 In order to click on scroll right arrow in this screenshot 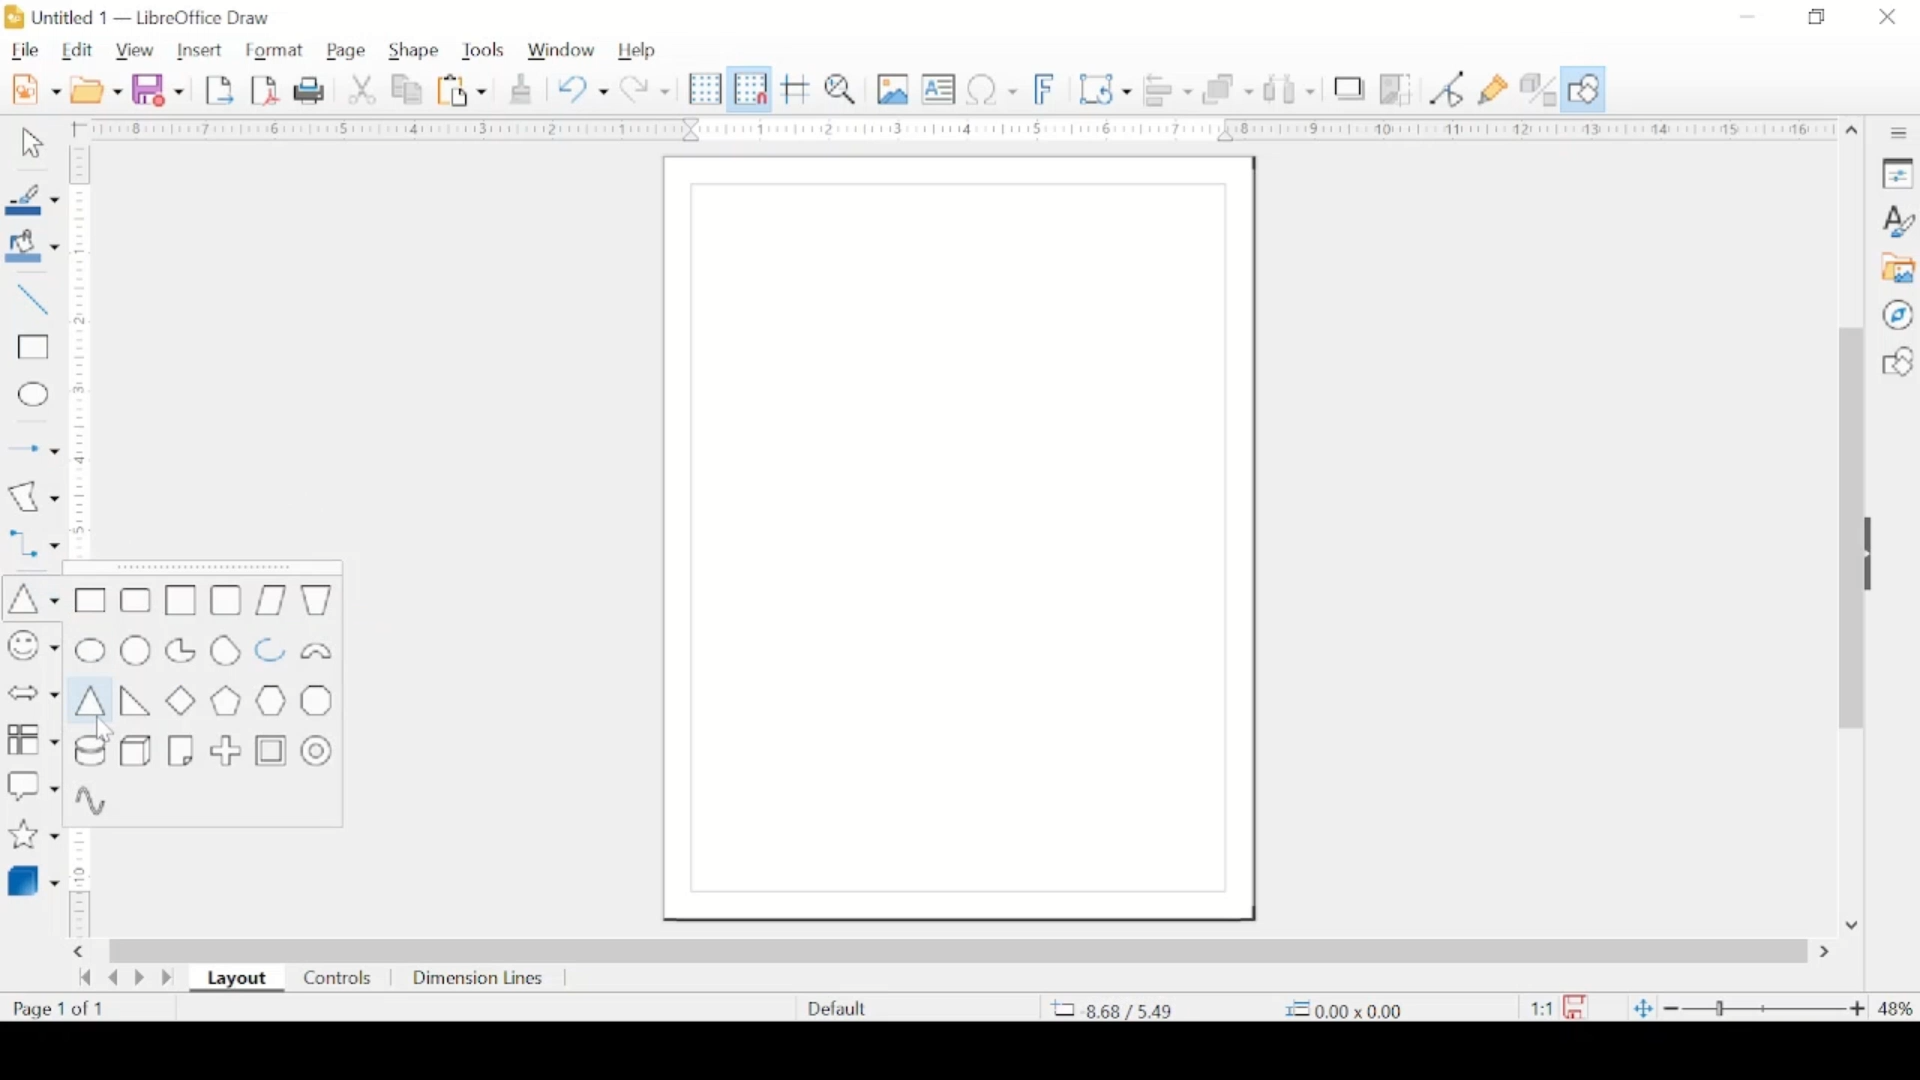, I will do `click(1828, 952)`.